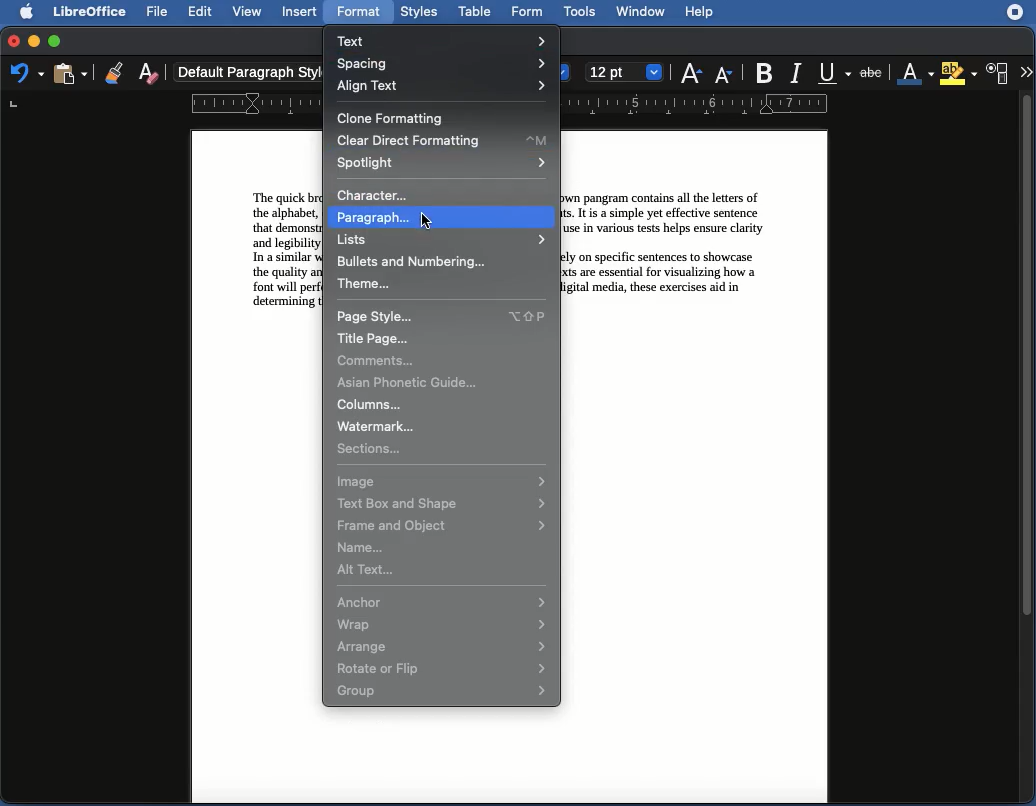 This screenshot has height=806, width=1036. Describe the element at coordinates (442, 603) in the screenshot. I see `Anchor` at that location.